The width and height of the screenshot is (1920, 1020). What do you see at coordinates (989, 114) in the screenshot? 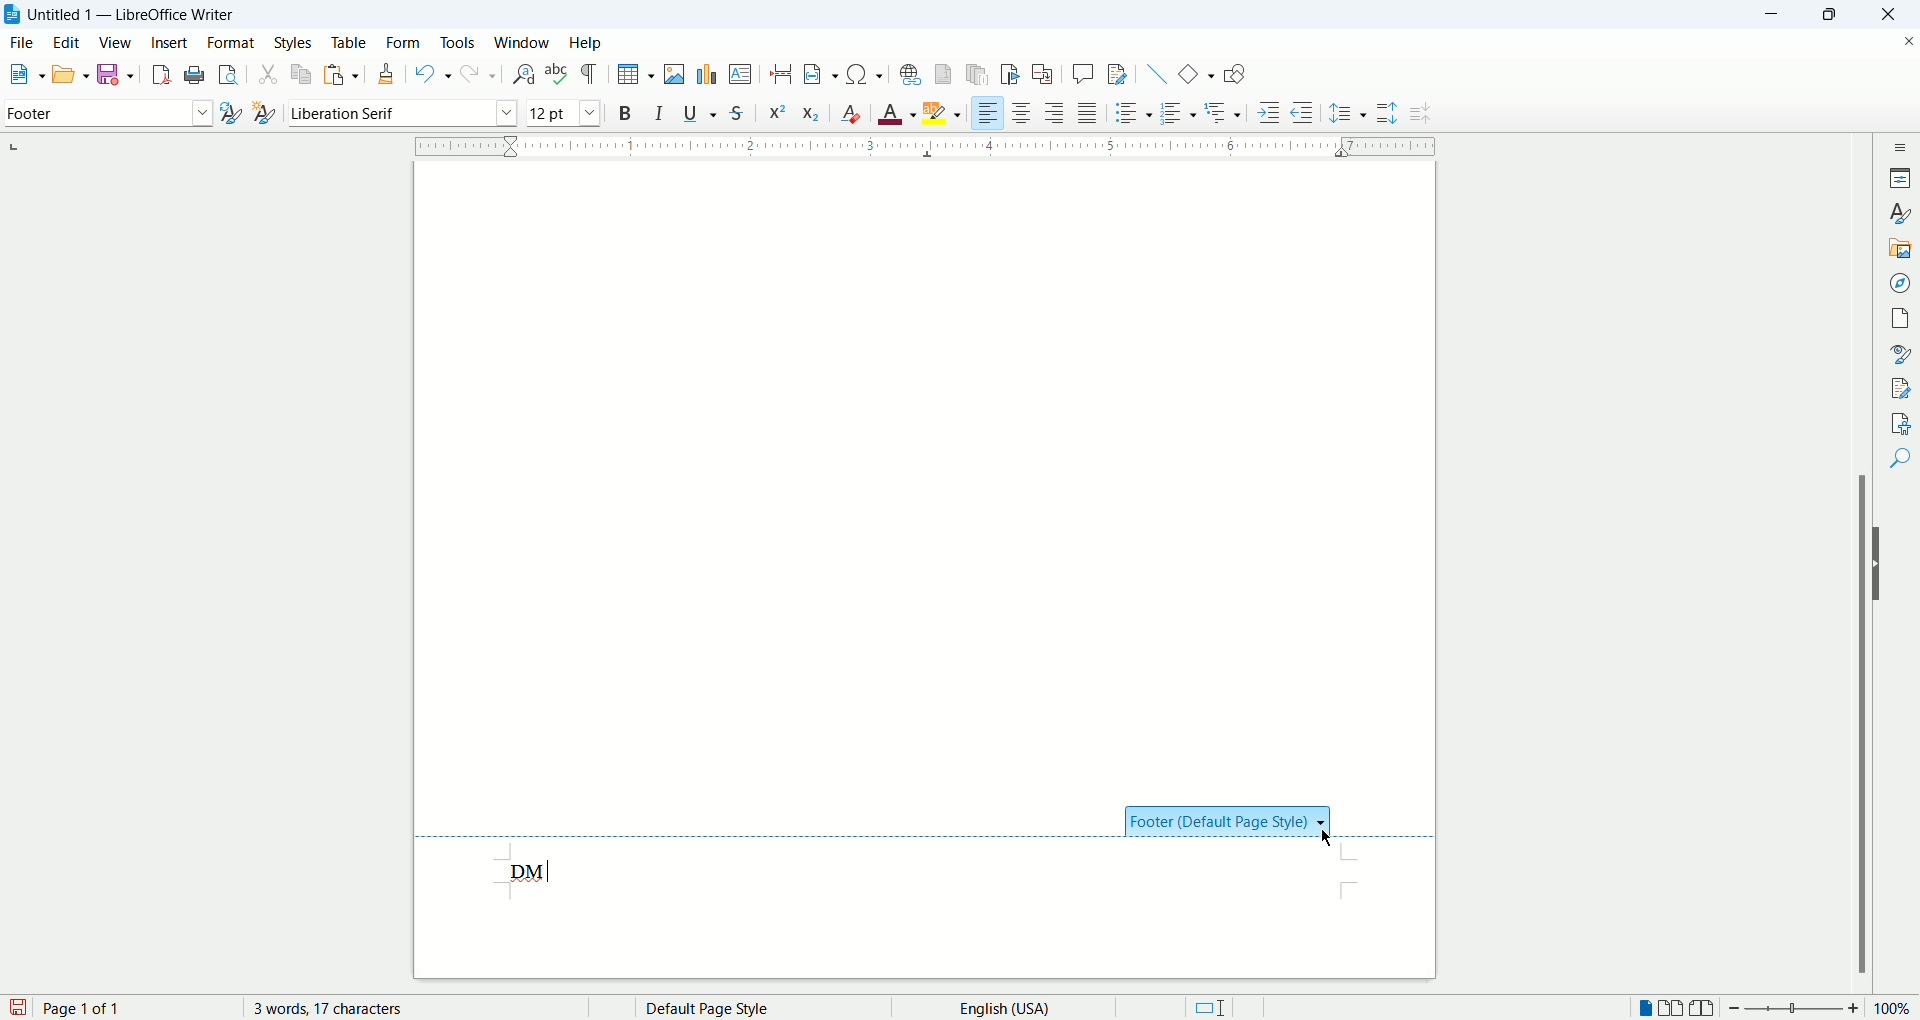
I see `align left` at bounding box center [989, 114].